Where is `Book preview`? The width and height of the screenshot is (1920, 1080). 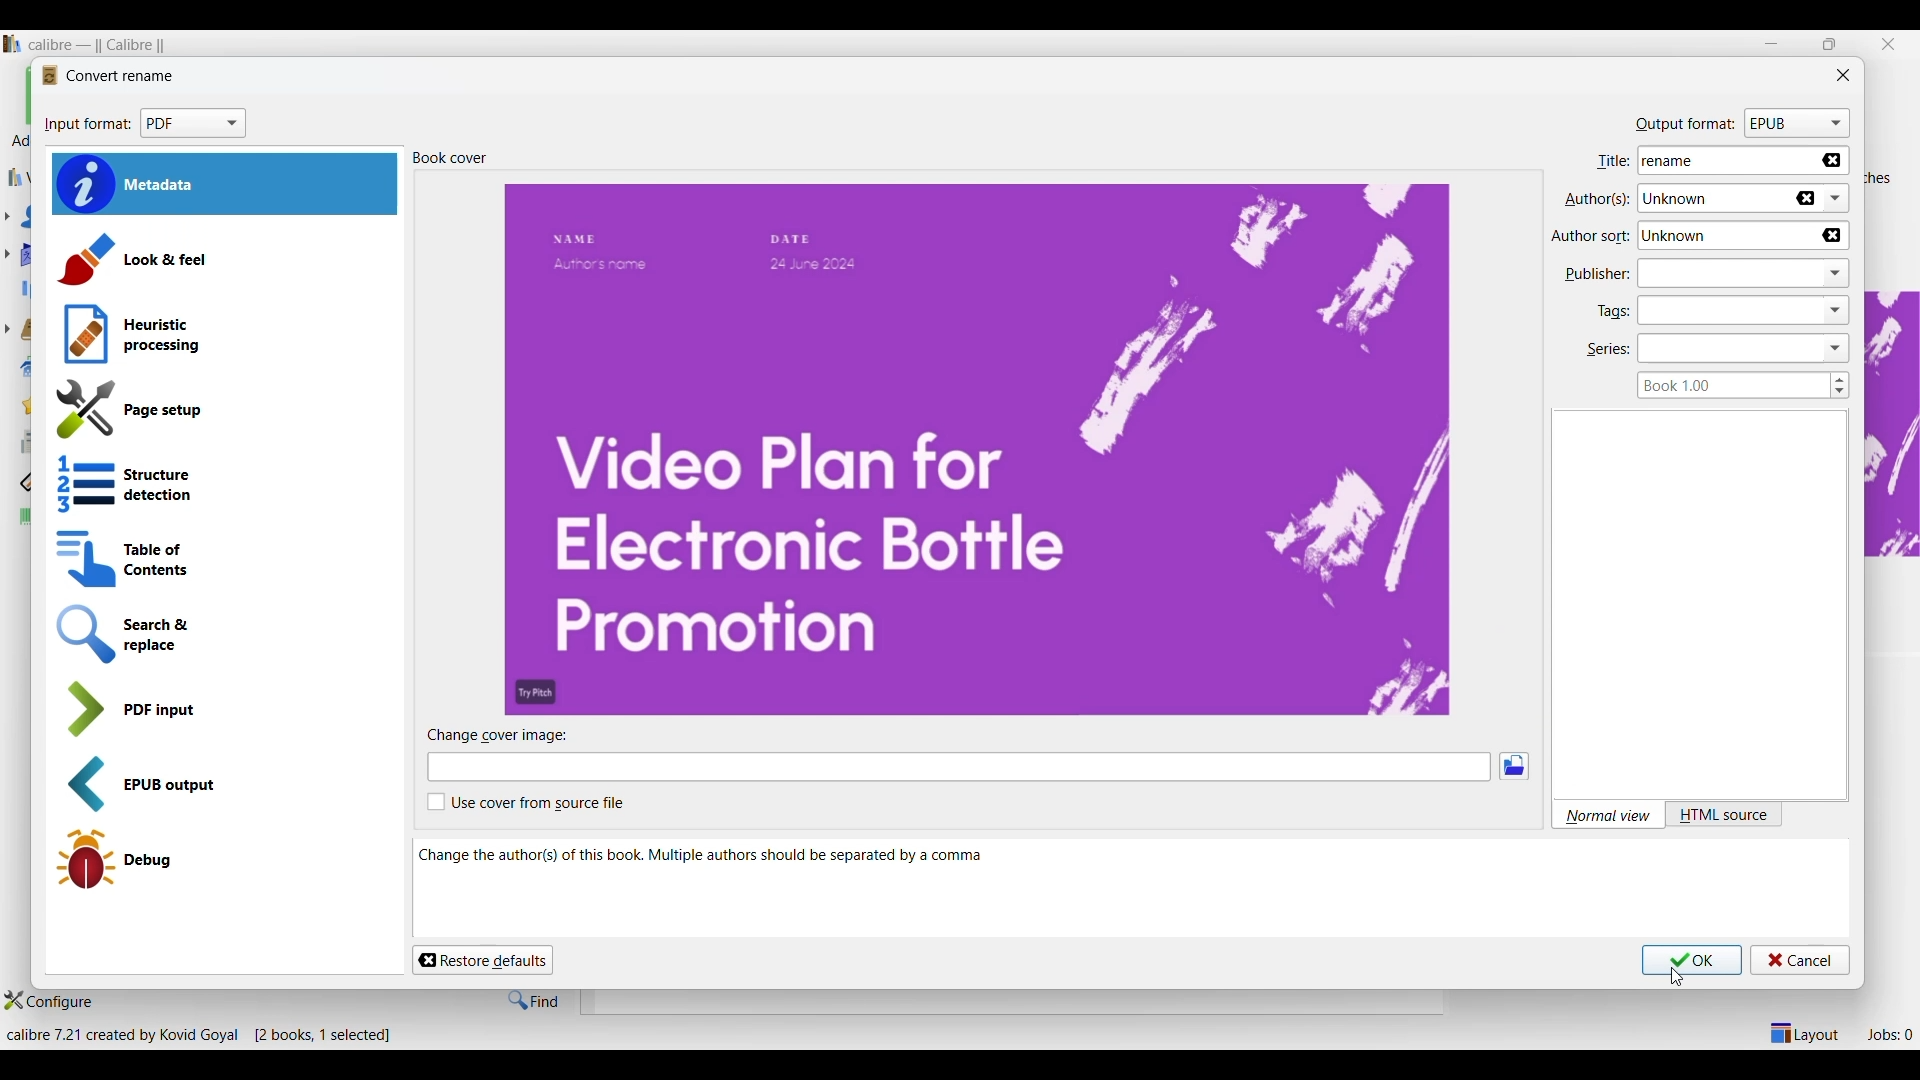 Book preview is located at coordinates (972, 449).